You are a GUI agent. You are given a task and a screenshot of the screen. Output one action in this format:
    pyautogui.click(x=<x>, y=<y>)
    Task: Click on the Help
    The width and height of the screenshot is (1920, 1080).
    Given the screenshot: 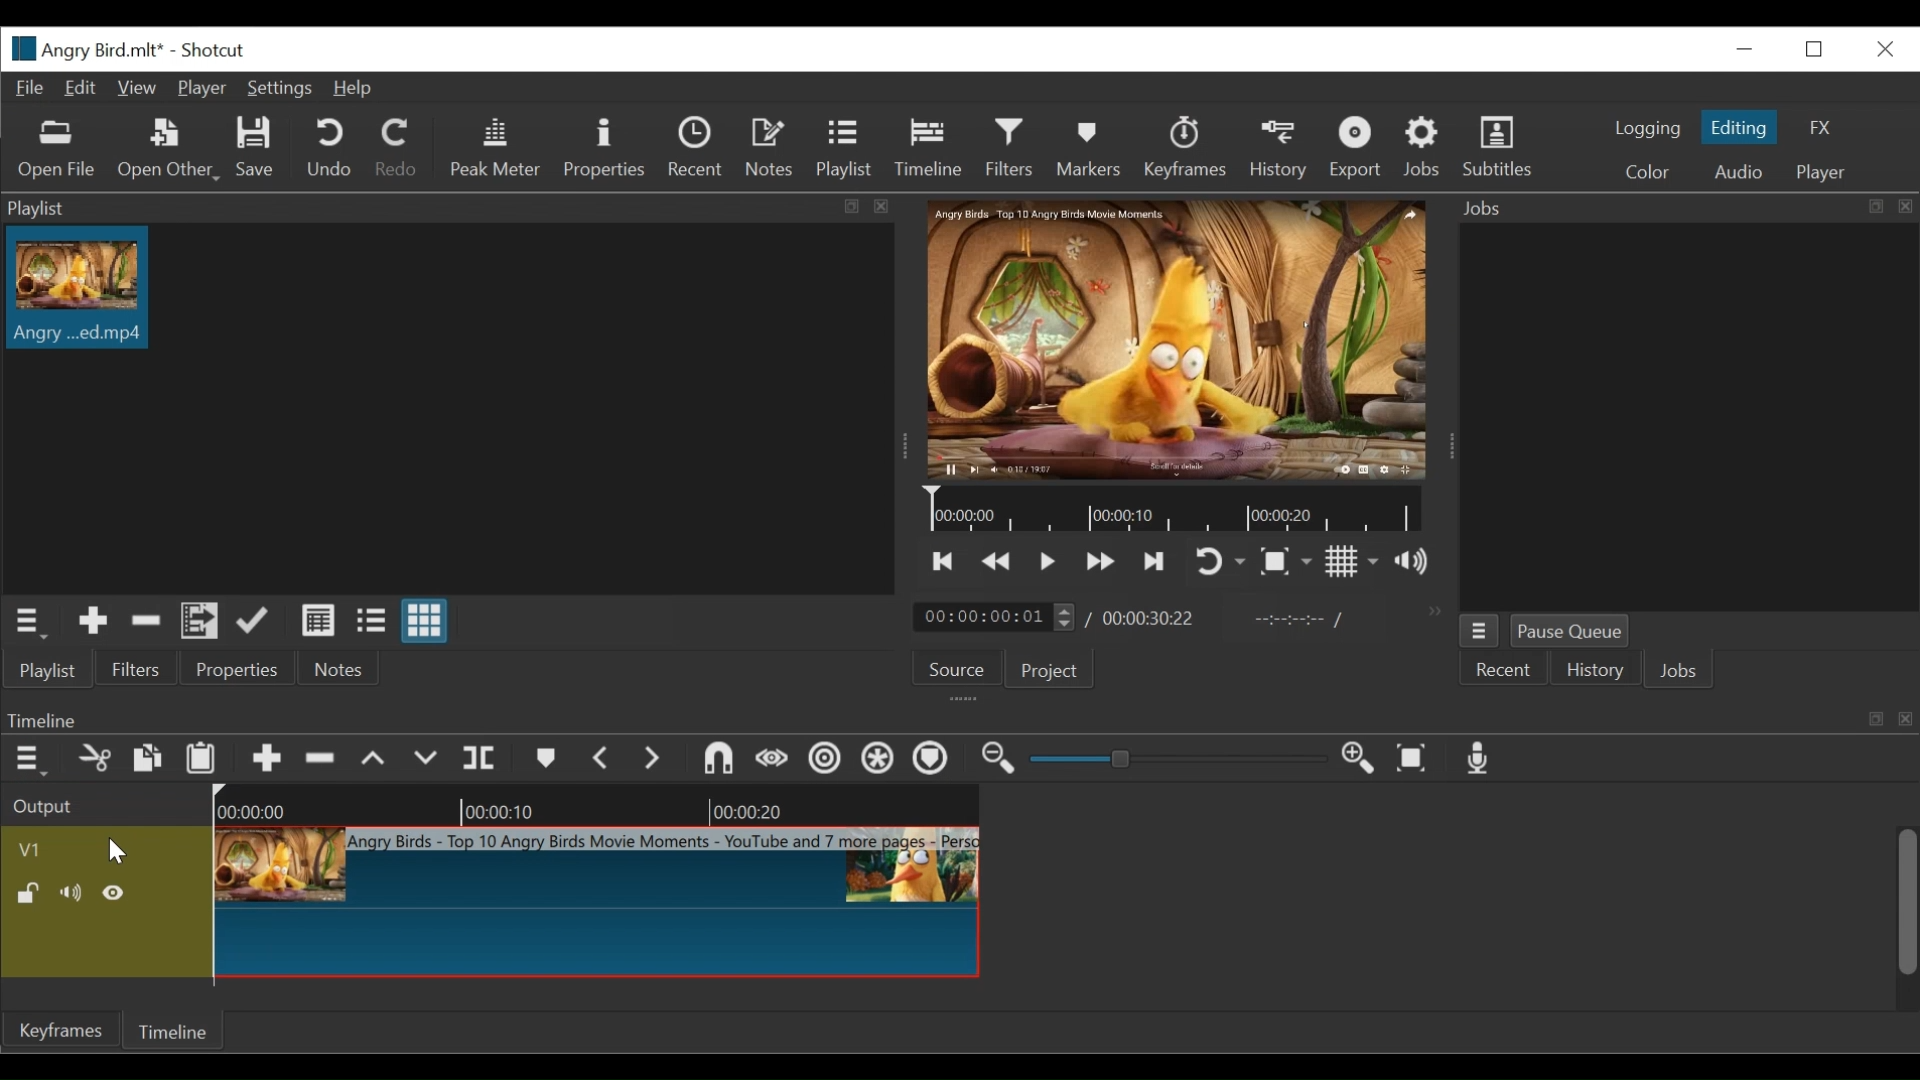 What is the action you would take?
    pyautogui.click(x=355, y=89)
    